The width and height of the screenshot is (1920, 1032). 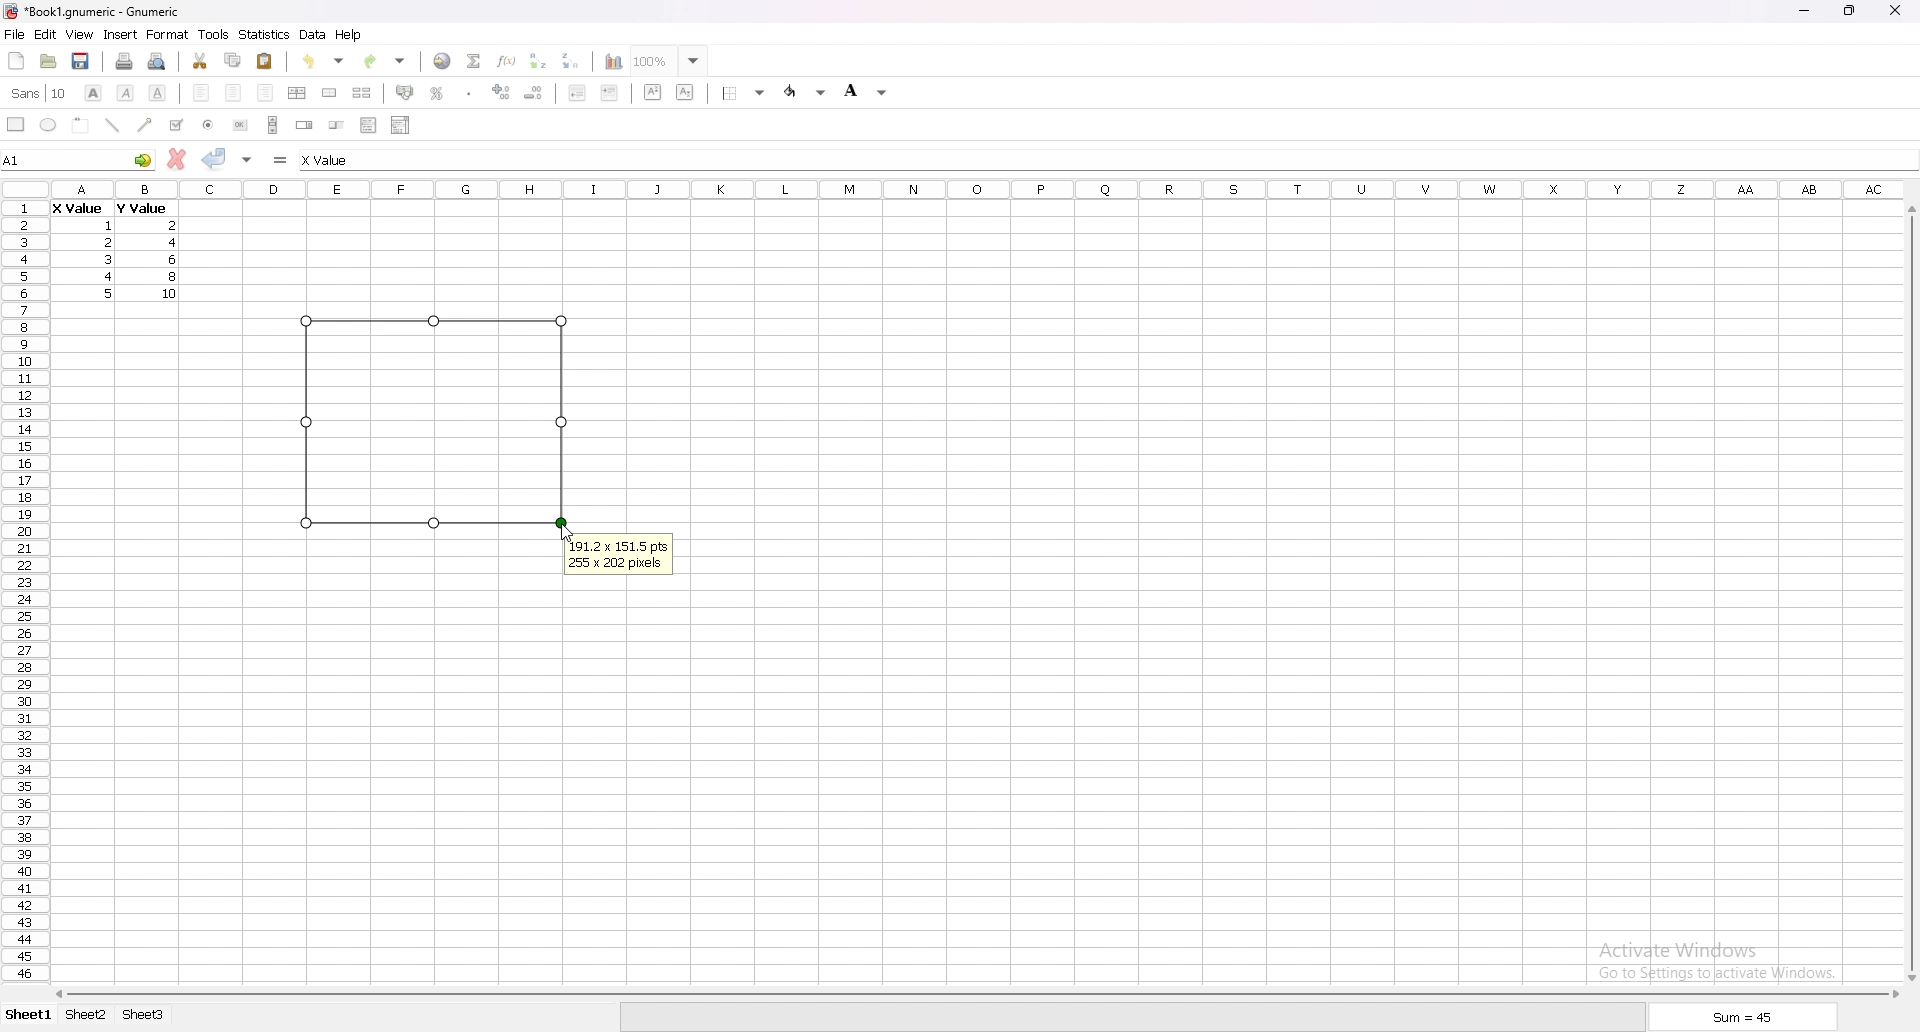 What do you see at coordinates (178, 243) in the screenshot?
I see `value` at bounding box center [178, 243].